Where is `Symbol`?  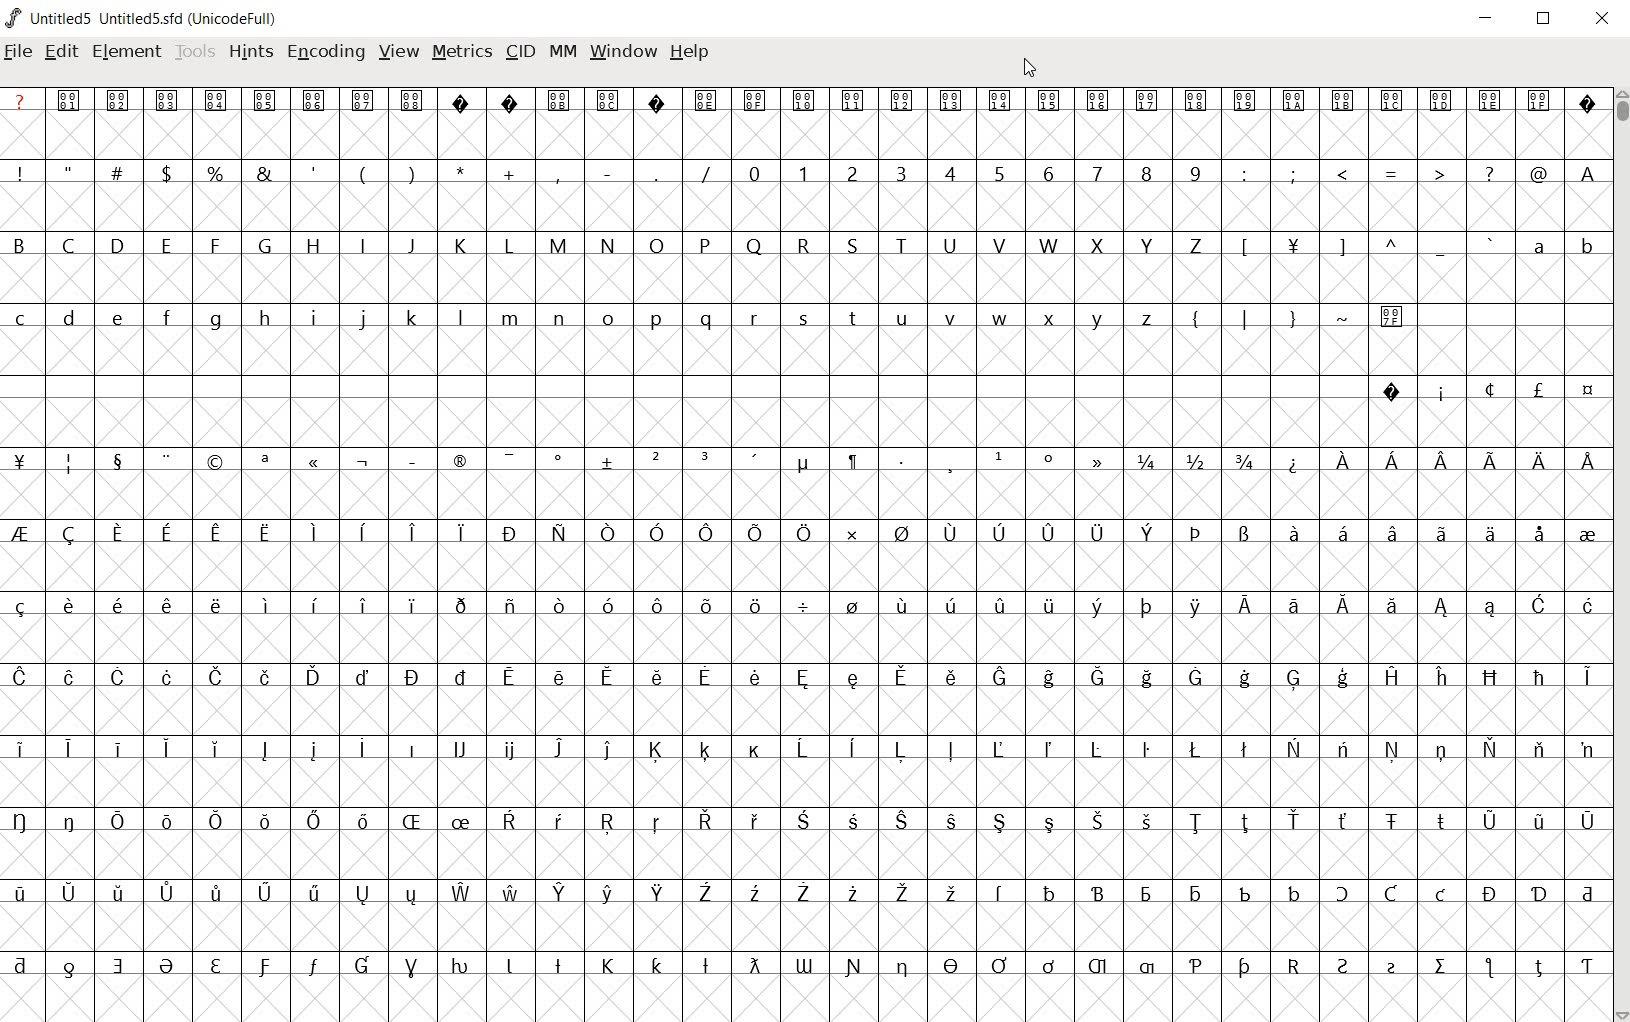 Symbol is located at coordinates (1147, 821).